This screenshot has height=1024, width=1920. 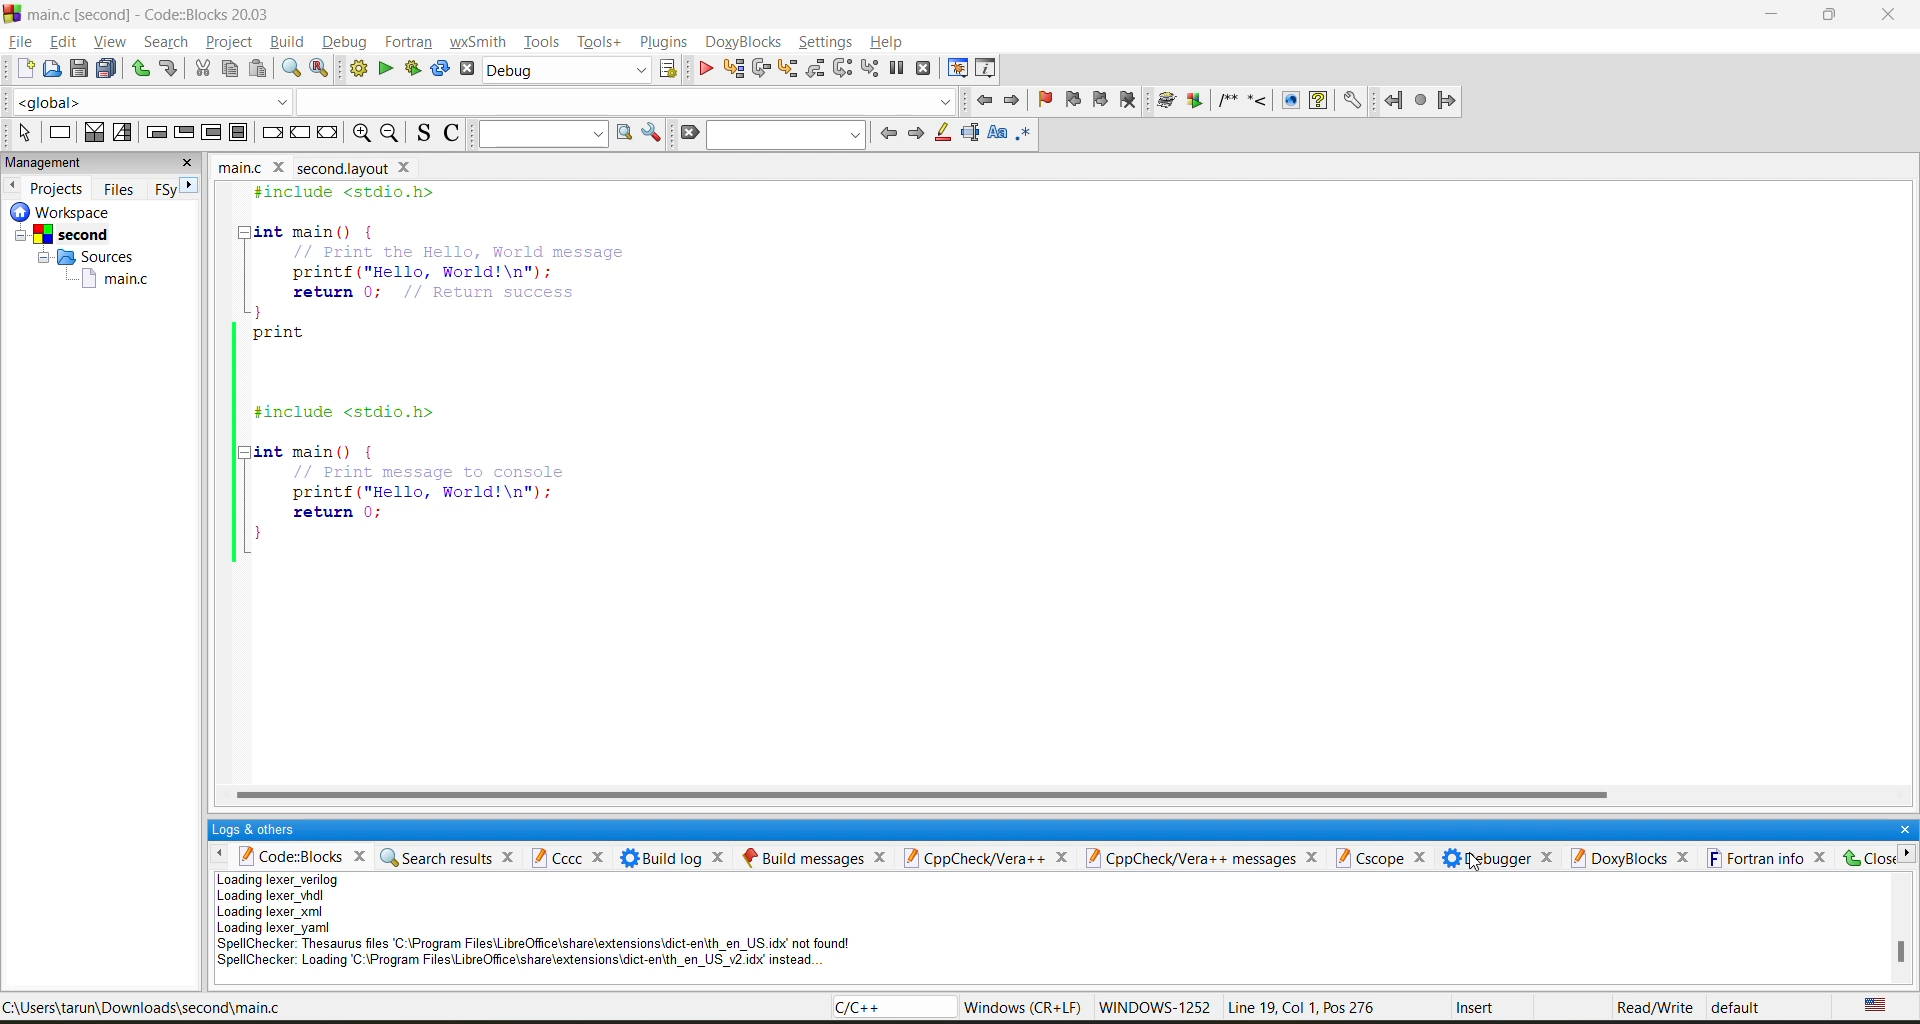 What do you see at coordinates (450, 854) in the screenshot?
I see `search results` at bounding box center [450, 854].